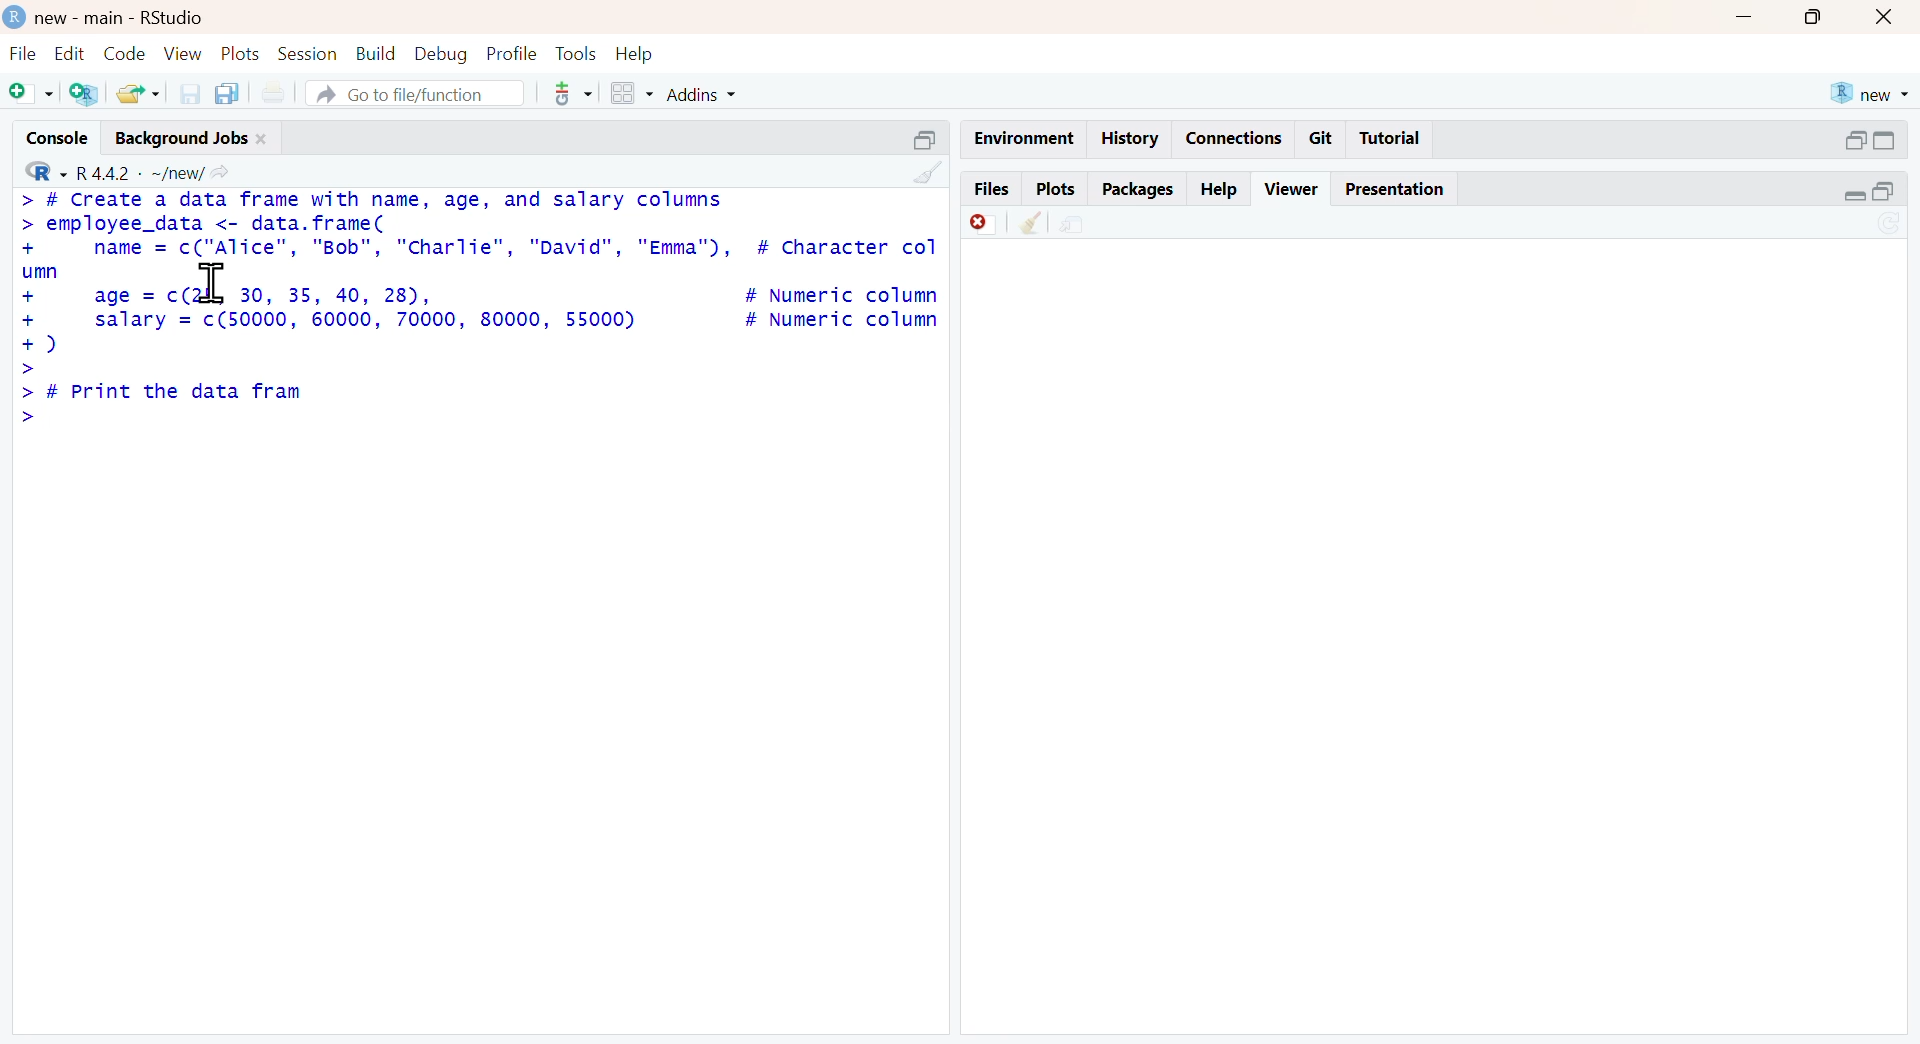 This screenshot has width=1920, height=1044. I want to click on D new - main - RStudio, so click(119, 17).